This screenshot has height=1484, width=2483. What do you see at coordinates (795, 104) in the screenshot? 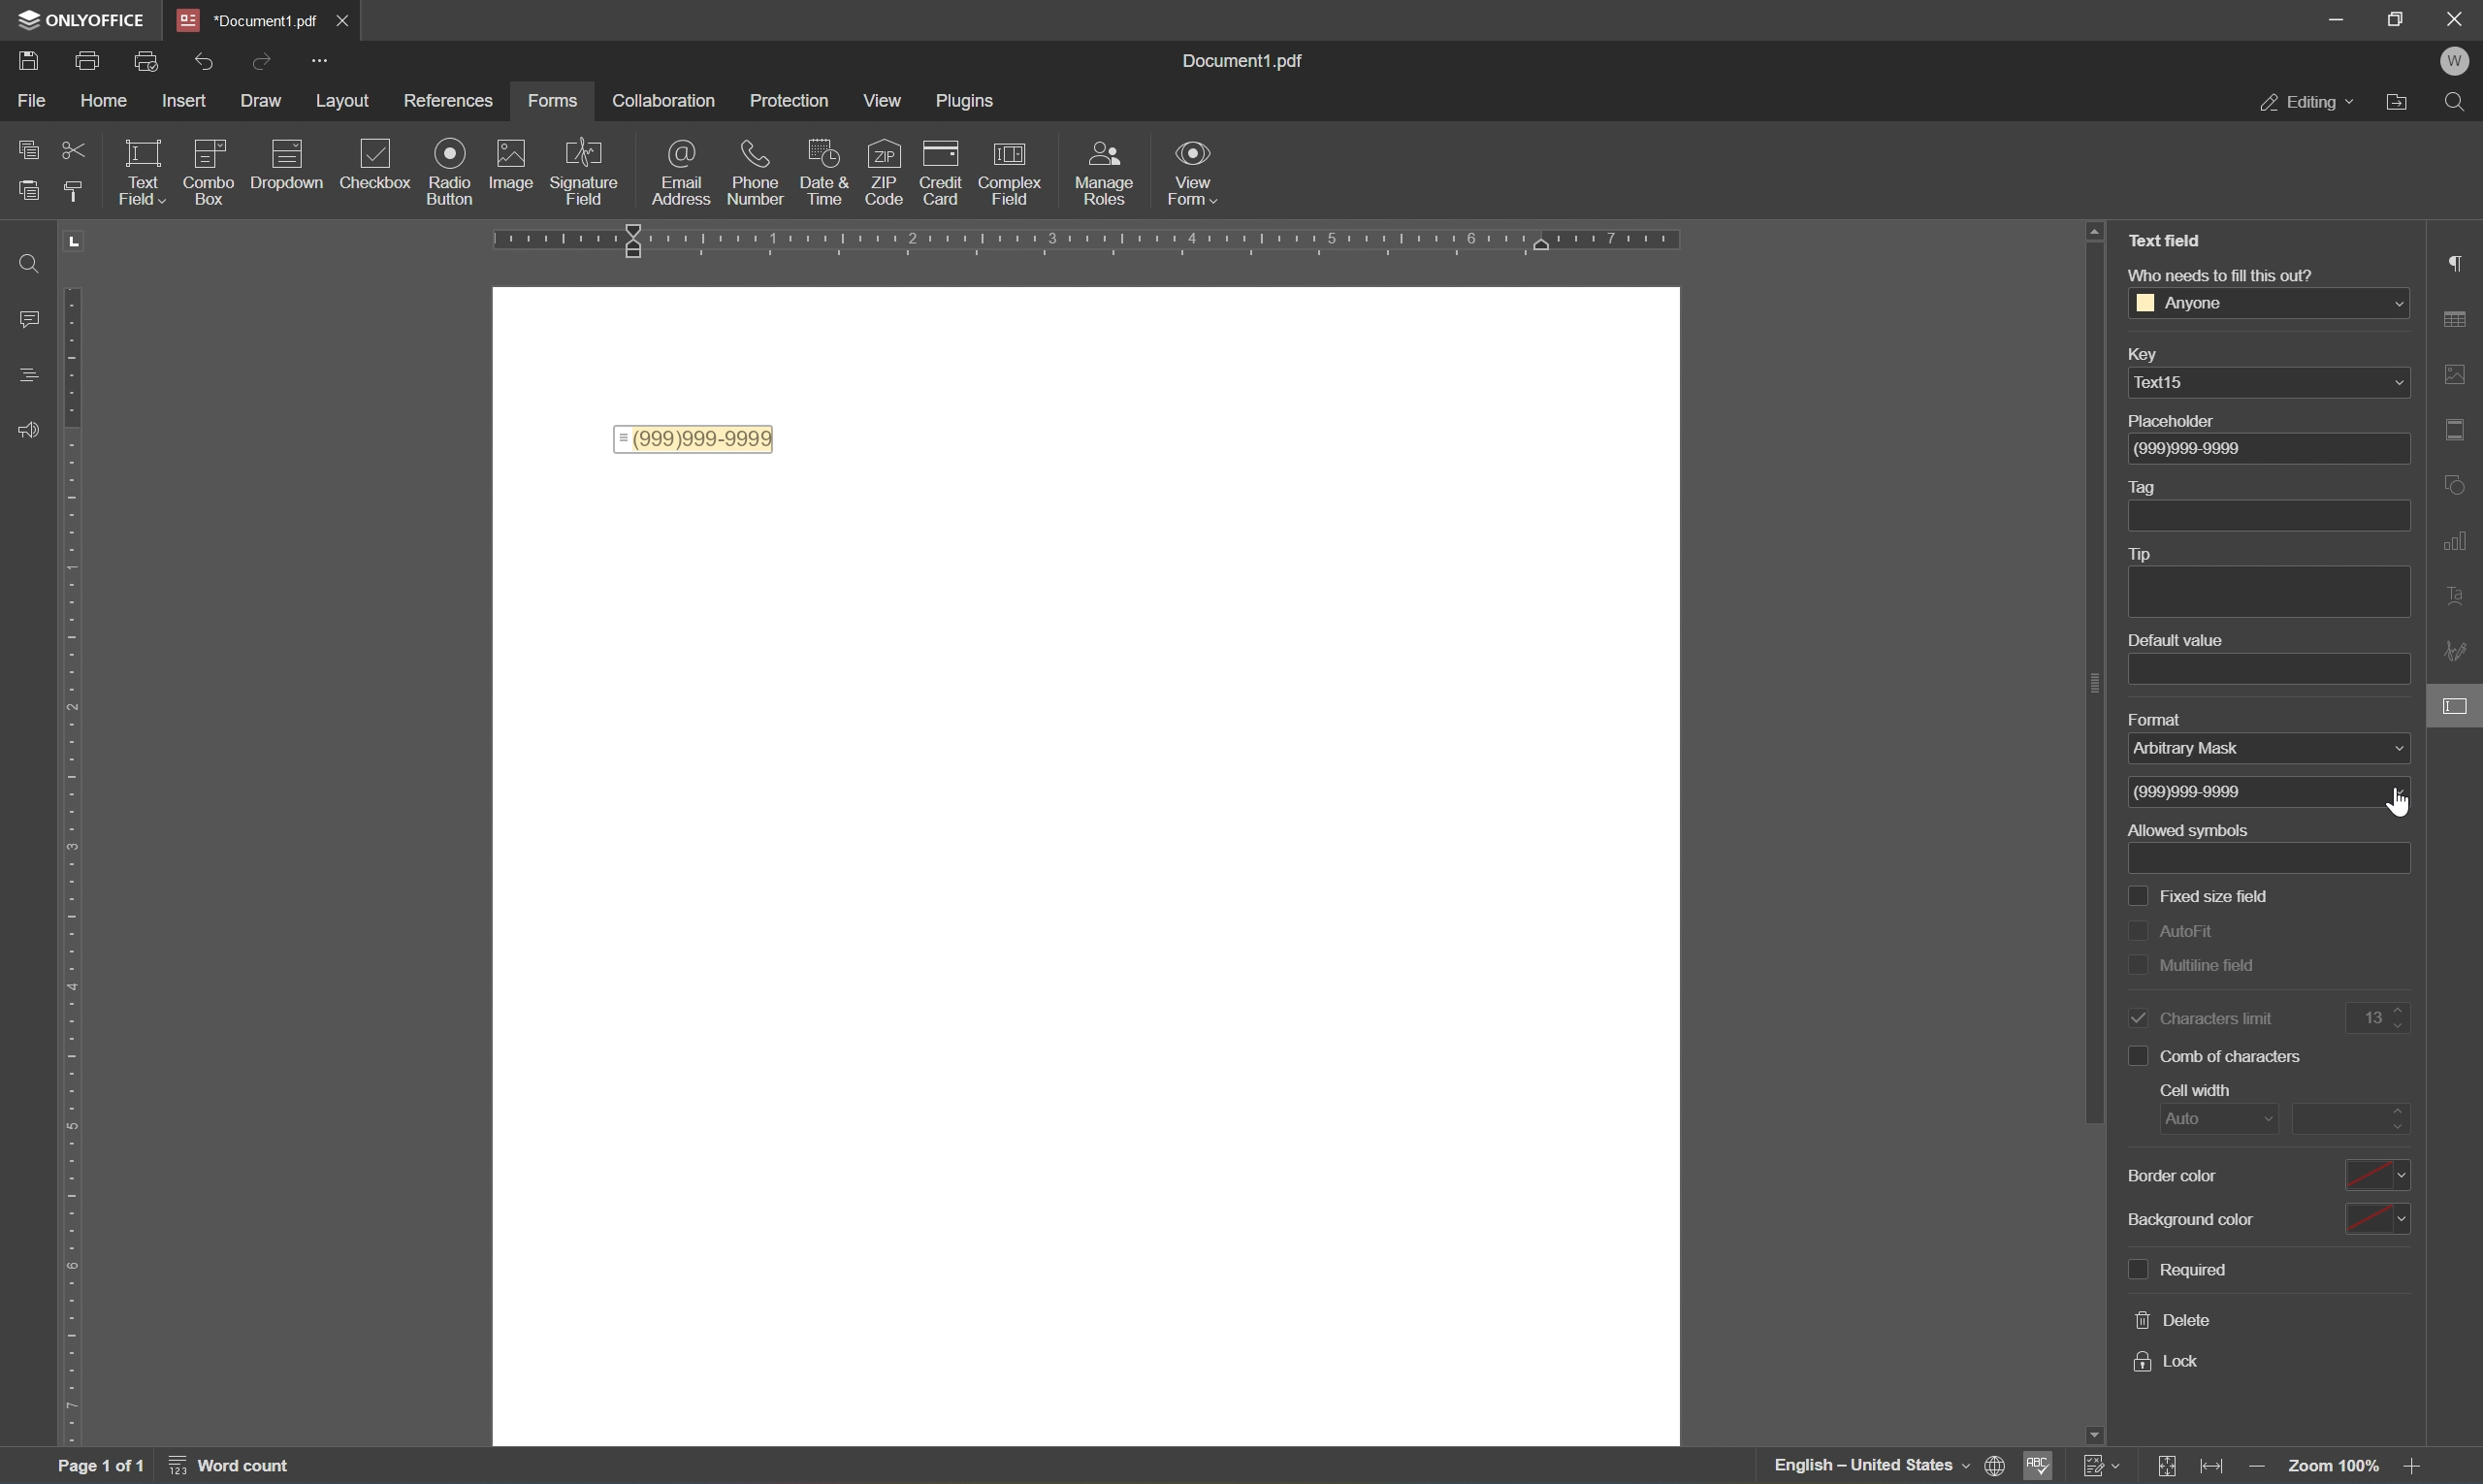
I see `protection` at bounding box center [795, 104].